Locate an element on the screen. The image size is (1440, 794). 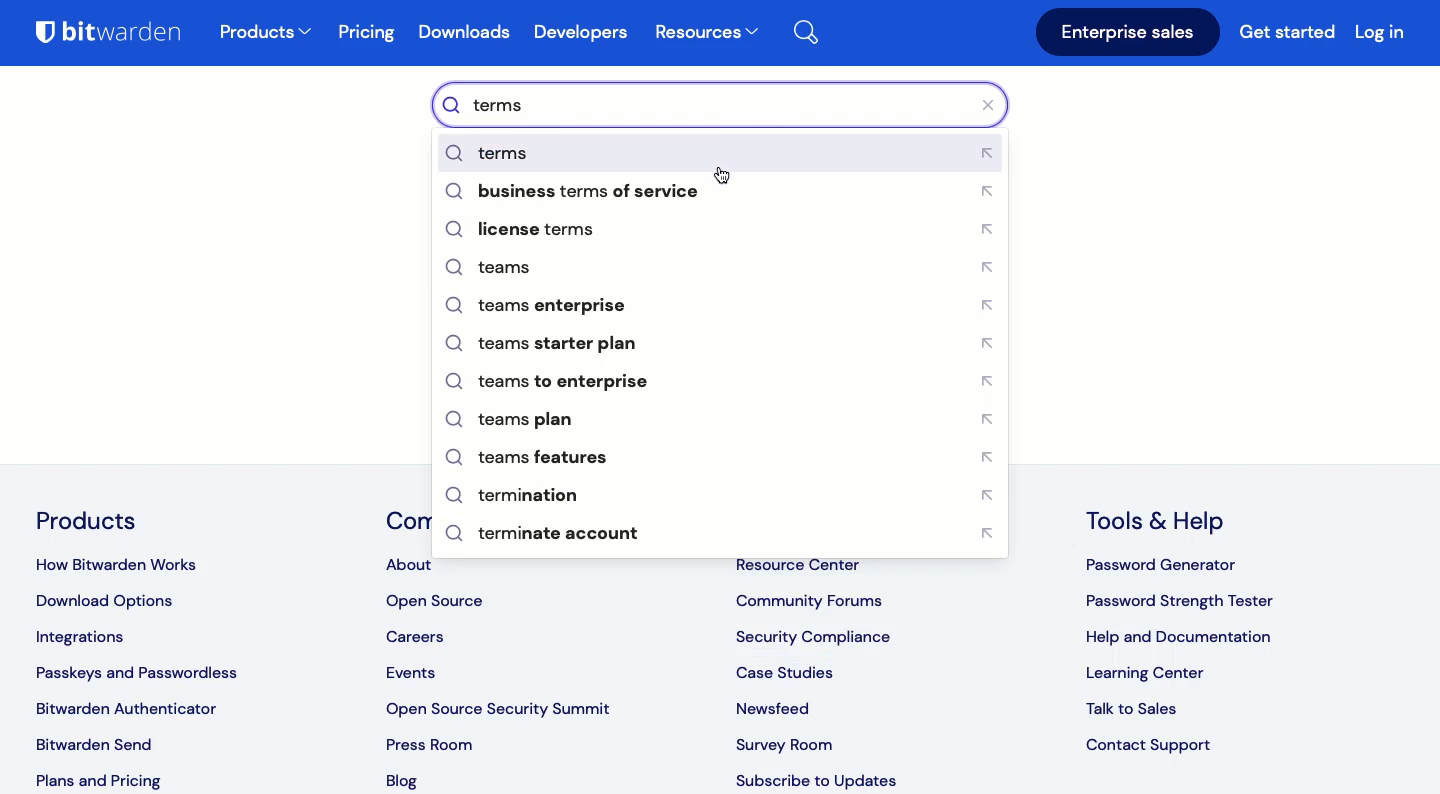
plans and pricing is located at coordinates (96, 779).